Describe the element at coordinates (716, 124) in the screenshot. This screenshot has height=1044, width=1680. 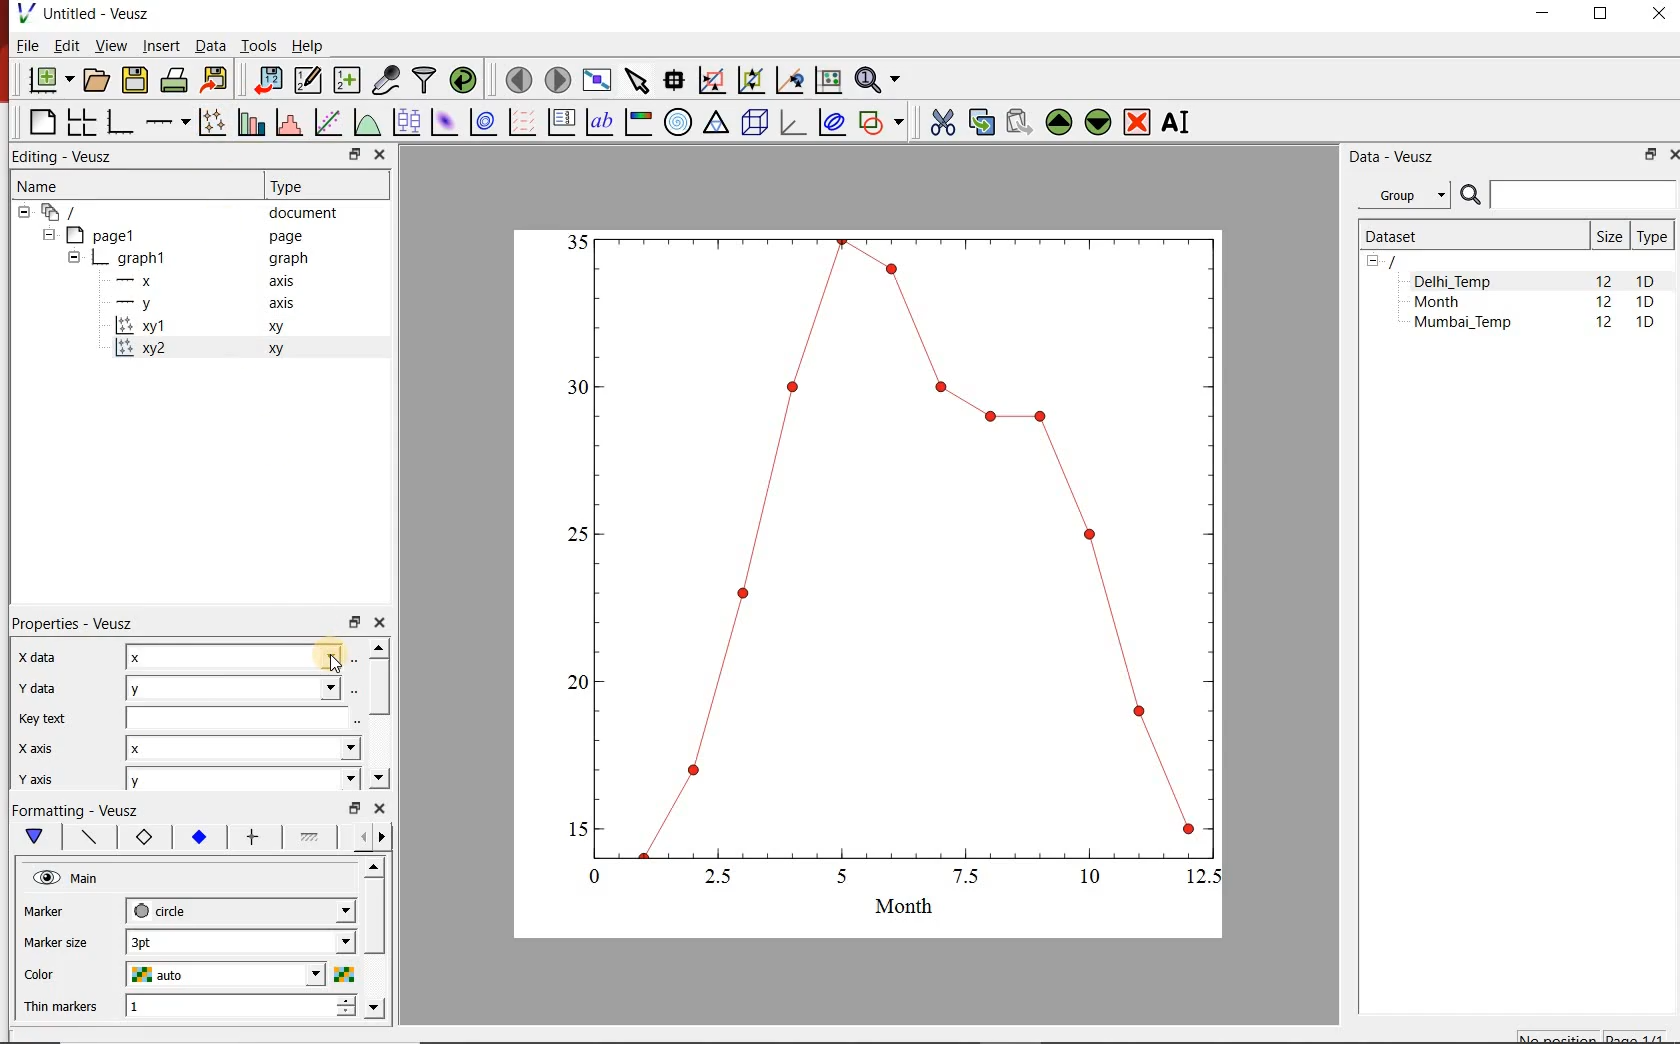
I see `Ternary graph` at that location.